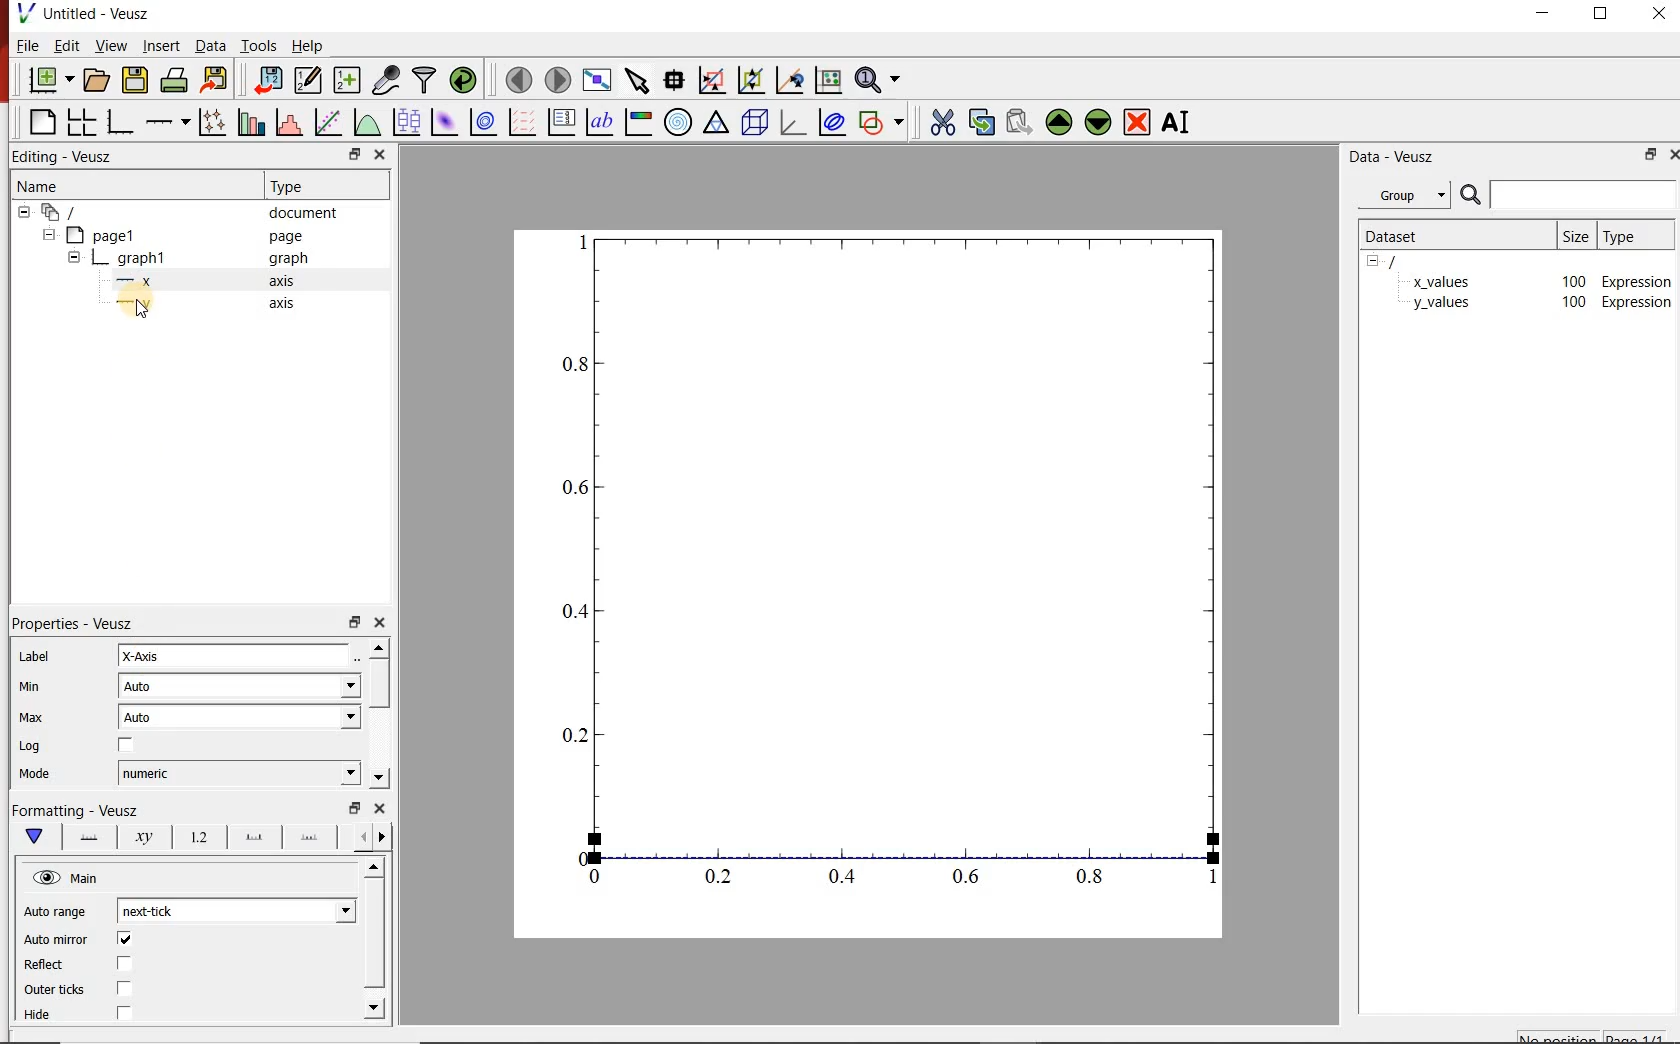 The width and height of the screenshot is (1680, 1044). Describe the element at coordinates (1542, 16) in the screenshot. I see `minimize` at that location.